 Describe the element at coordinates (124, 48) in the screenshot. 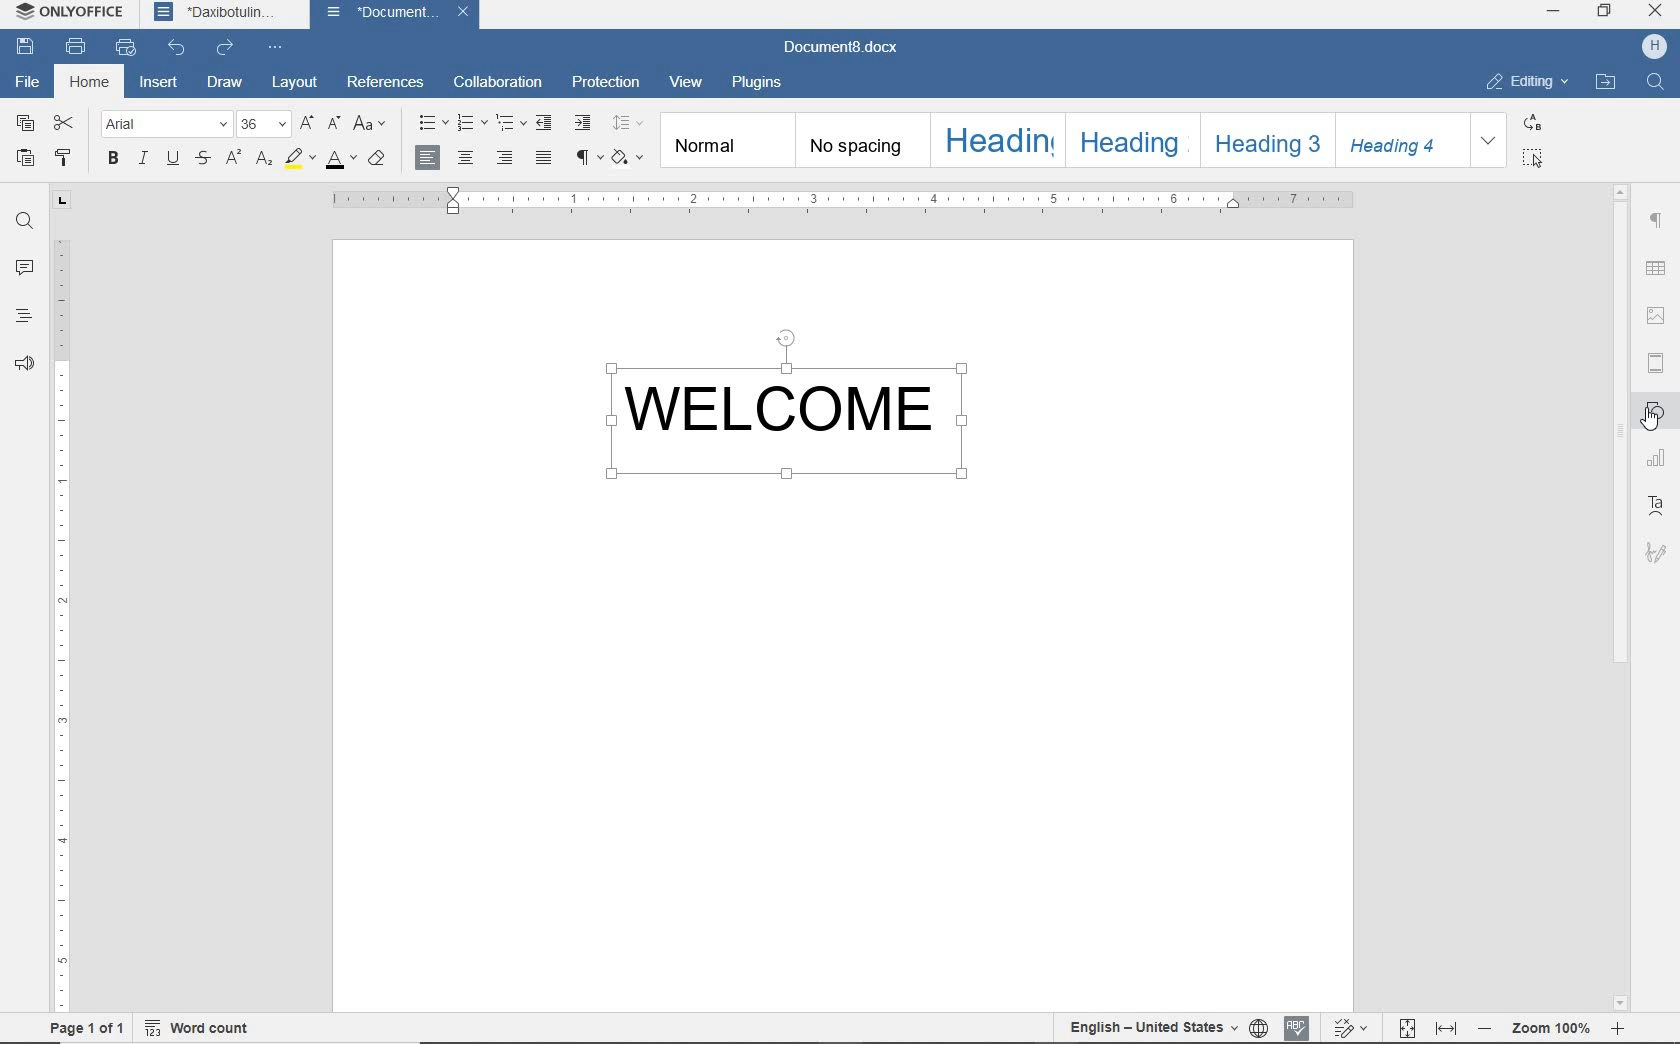

I see `QUICK PRINT` at that location.